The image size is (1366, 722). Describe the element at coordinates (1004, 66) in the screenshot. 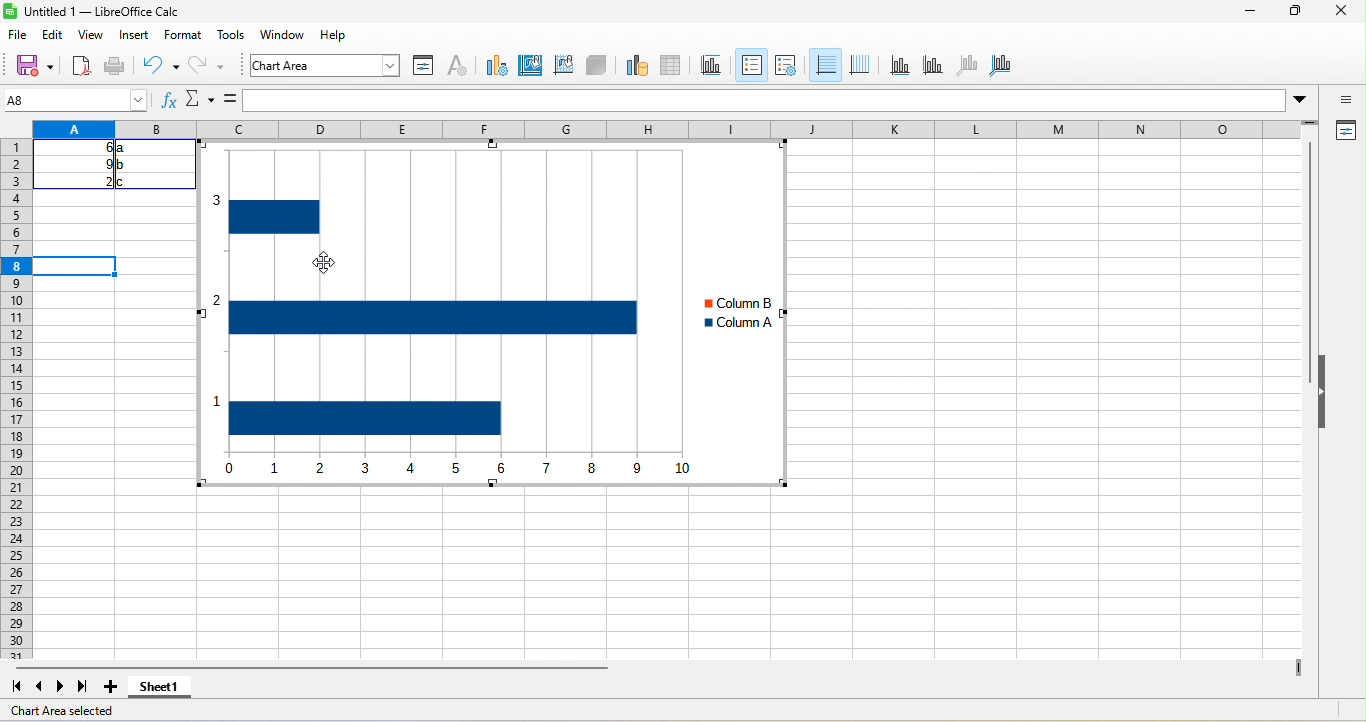

I see `All axes` at that location.